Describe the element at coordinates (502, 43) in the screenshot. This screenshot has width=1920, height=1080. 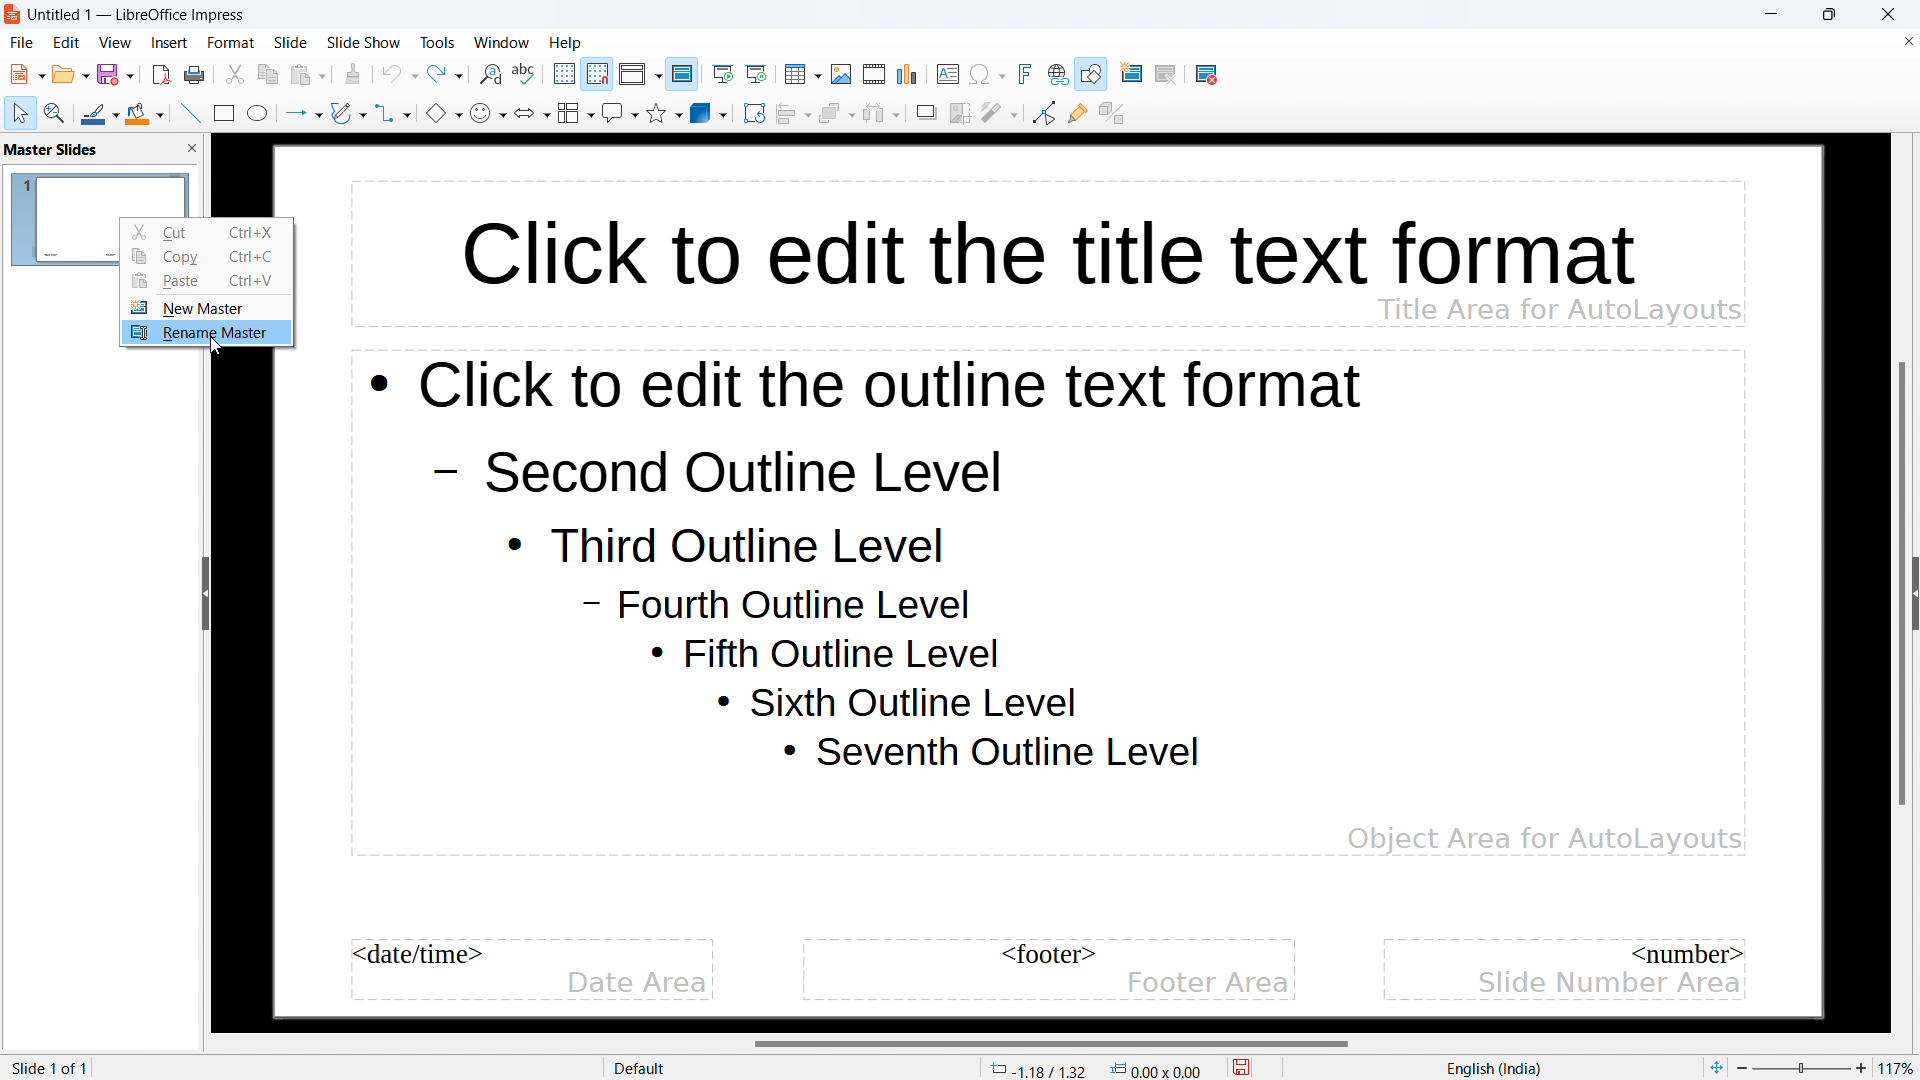
I see `window` at that location.